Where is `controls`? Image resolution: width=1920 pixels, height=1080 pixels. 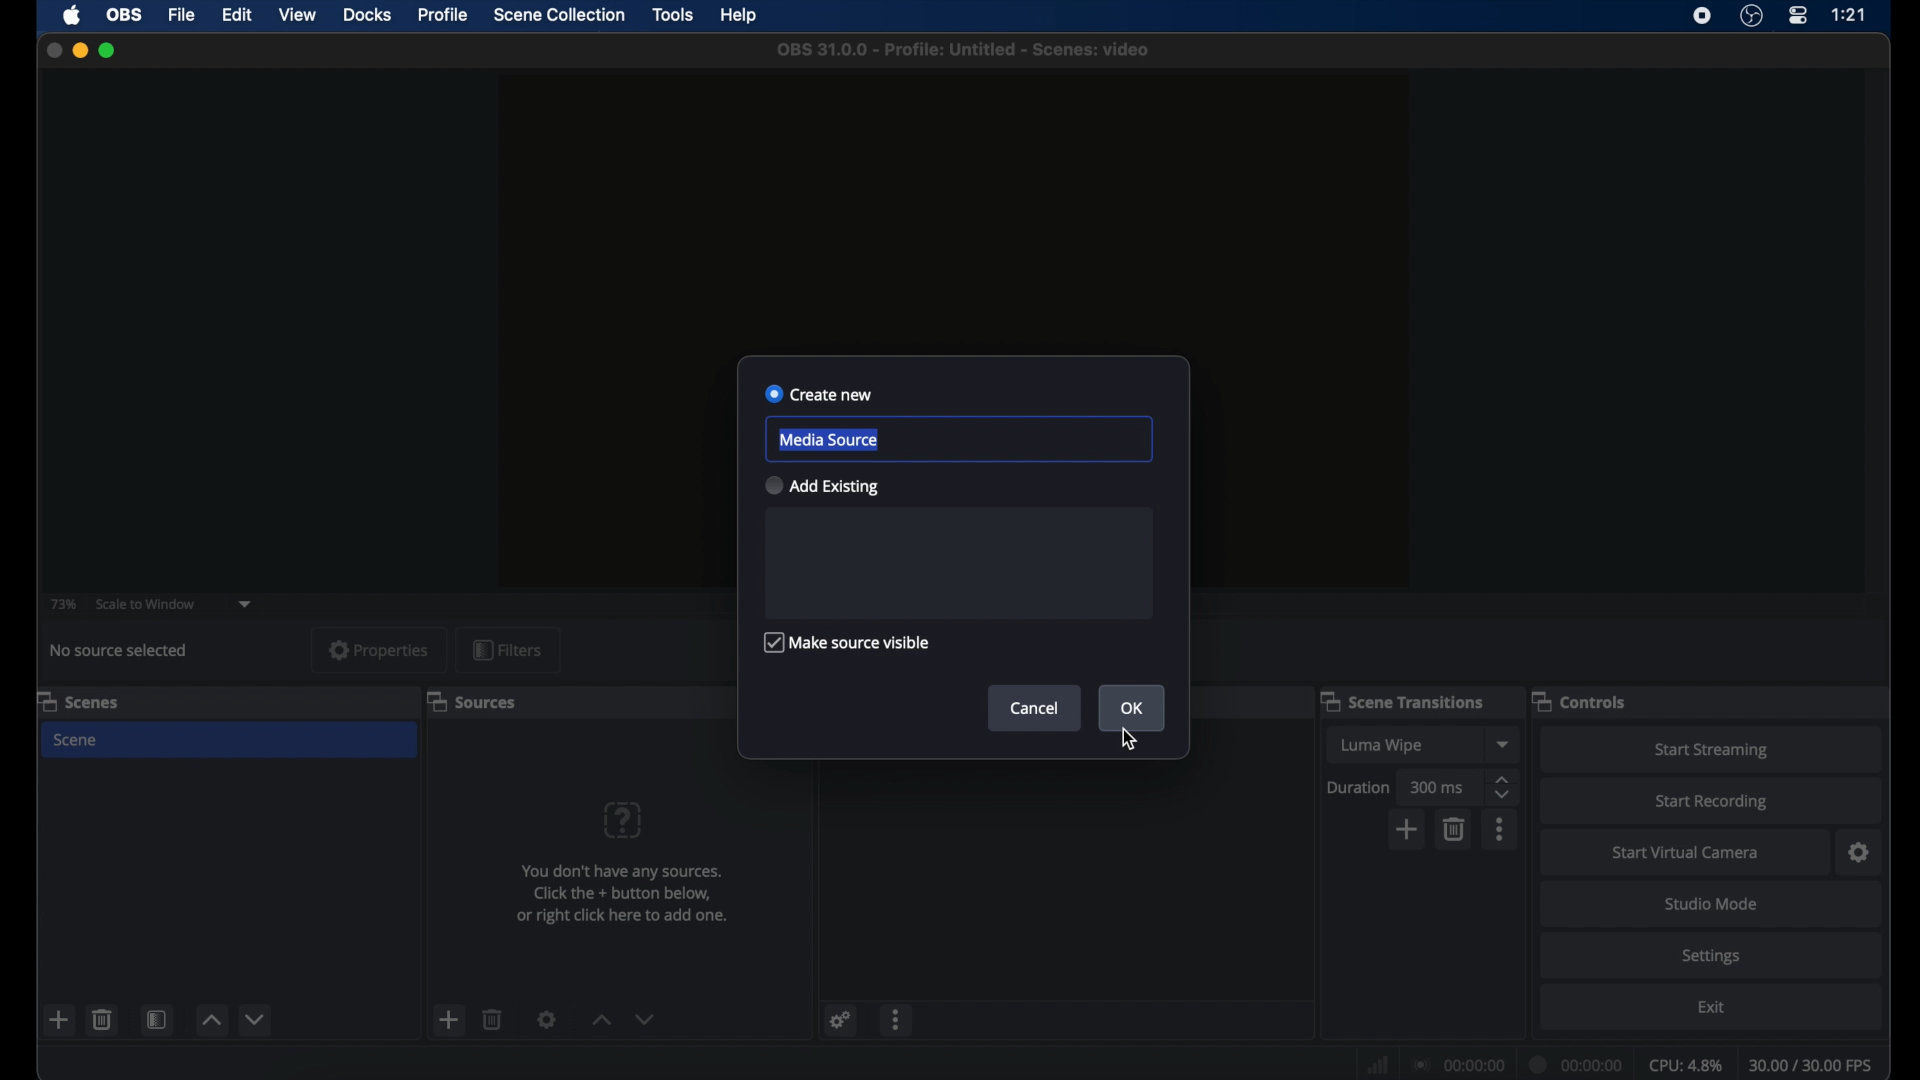
controls is located at coordinates (1583, 701).